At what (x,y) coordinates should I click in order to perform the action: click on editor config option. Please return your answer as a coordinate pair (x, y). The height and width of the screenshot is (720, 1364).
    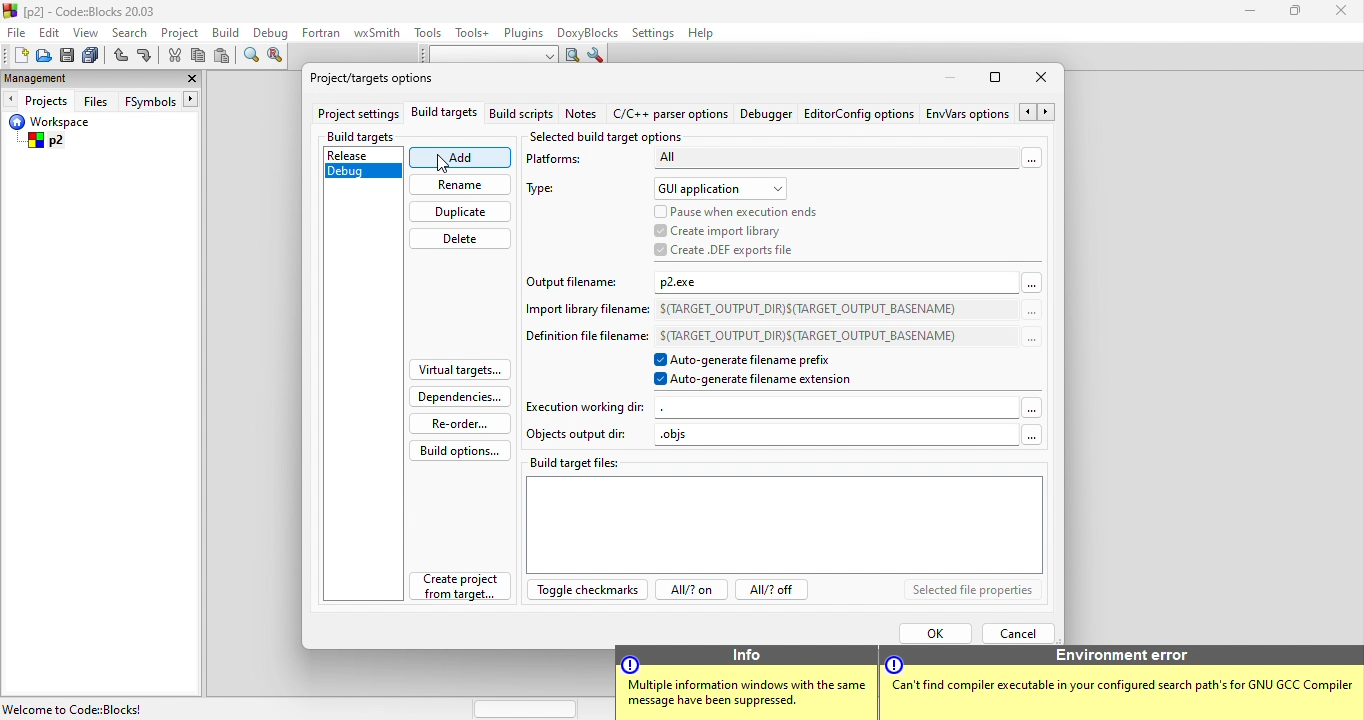
    Looking at the image, I should click on (862, 112).